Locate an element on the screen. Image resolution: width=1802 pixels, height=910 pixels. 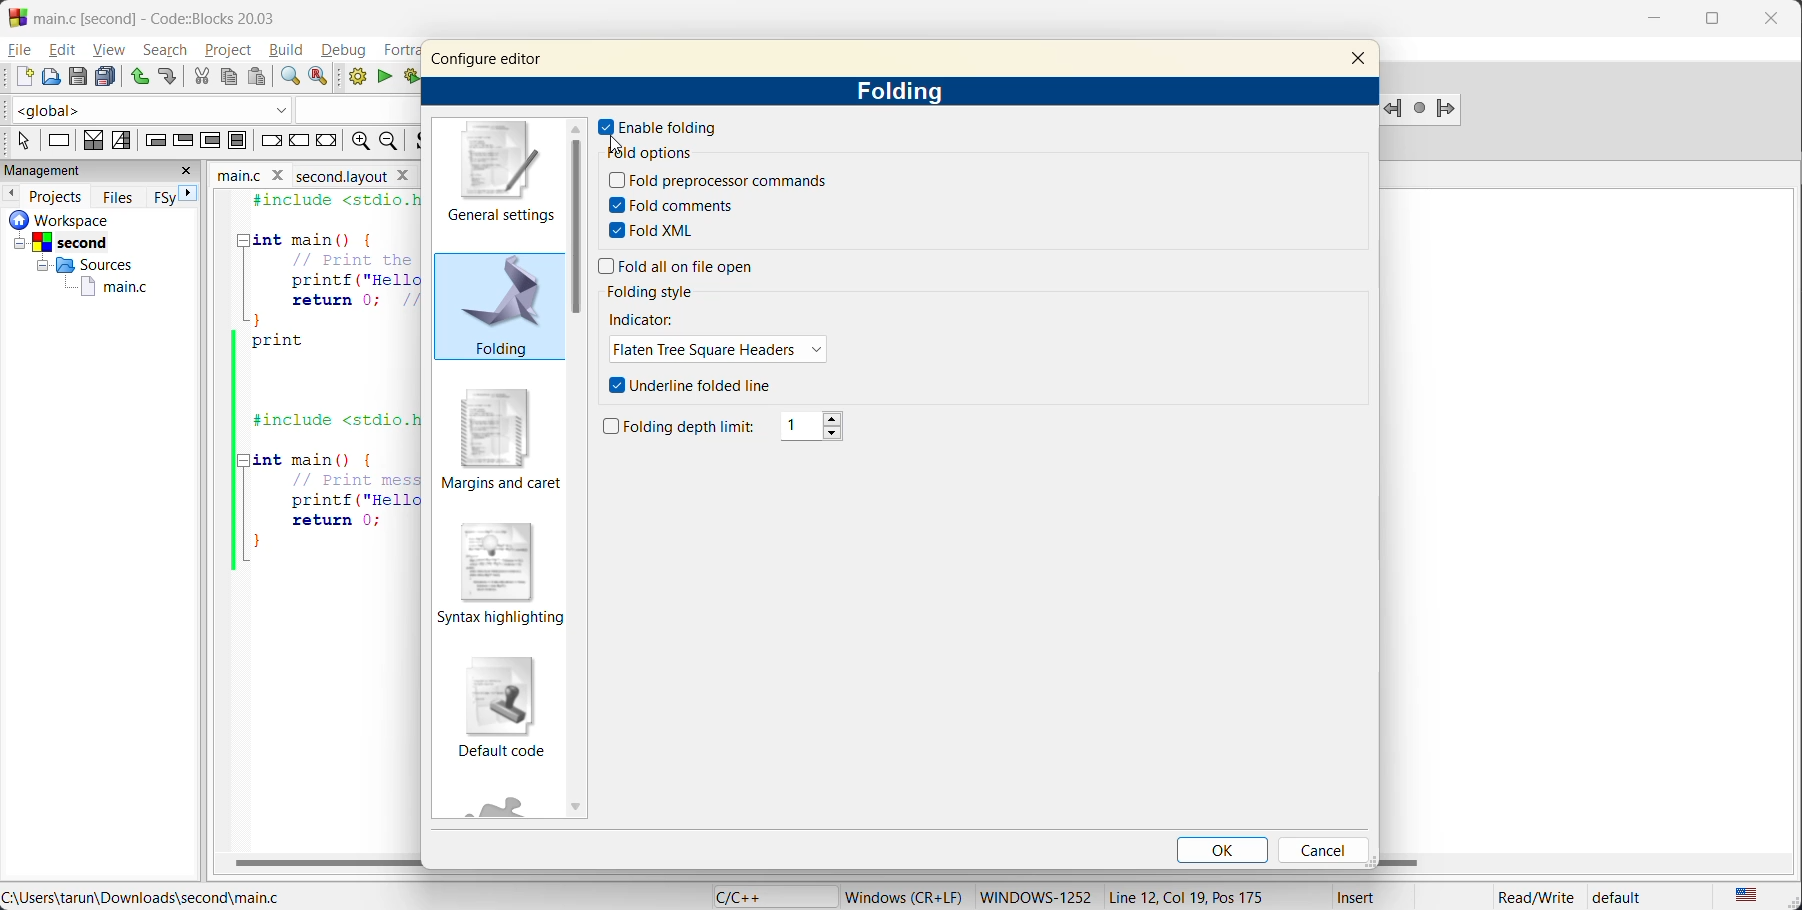
build is located at coordinates (353, 76).